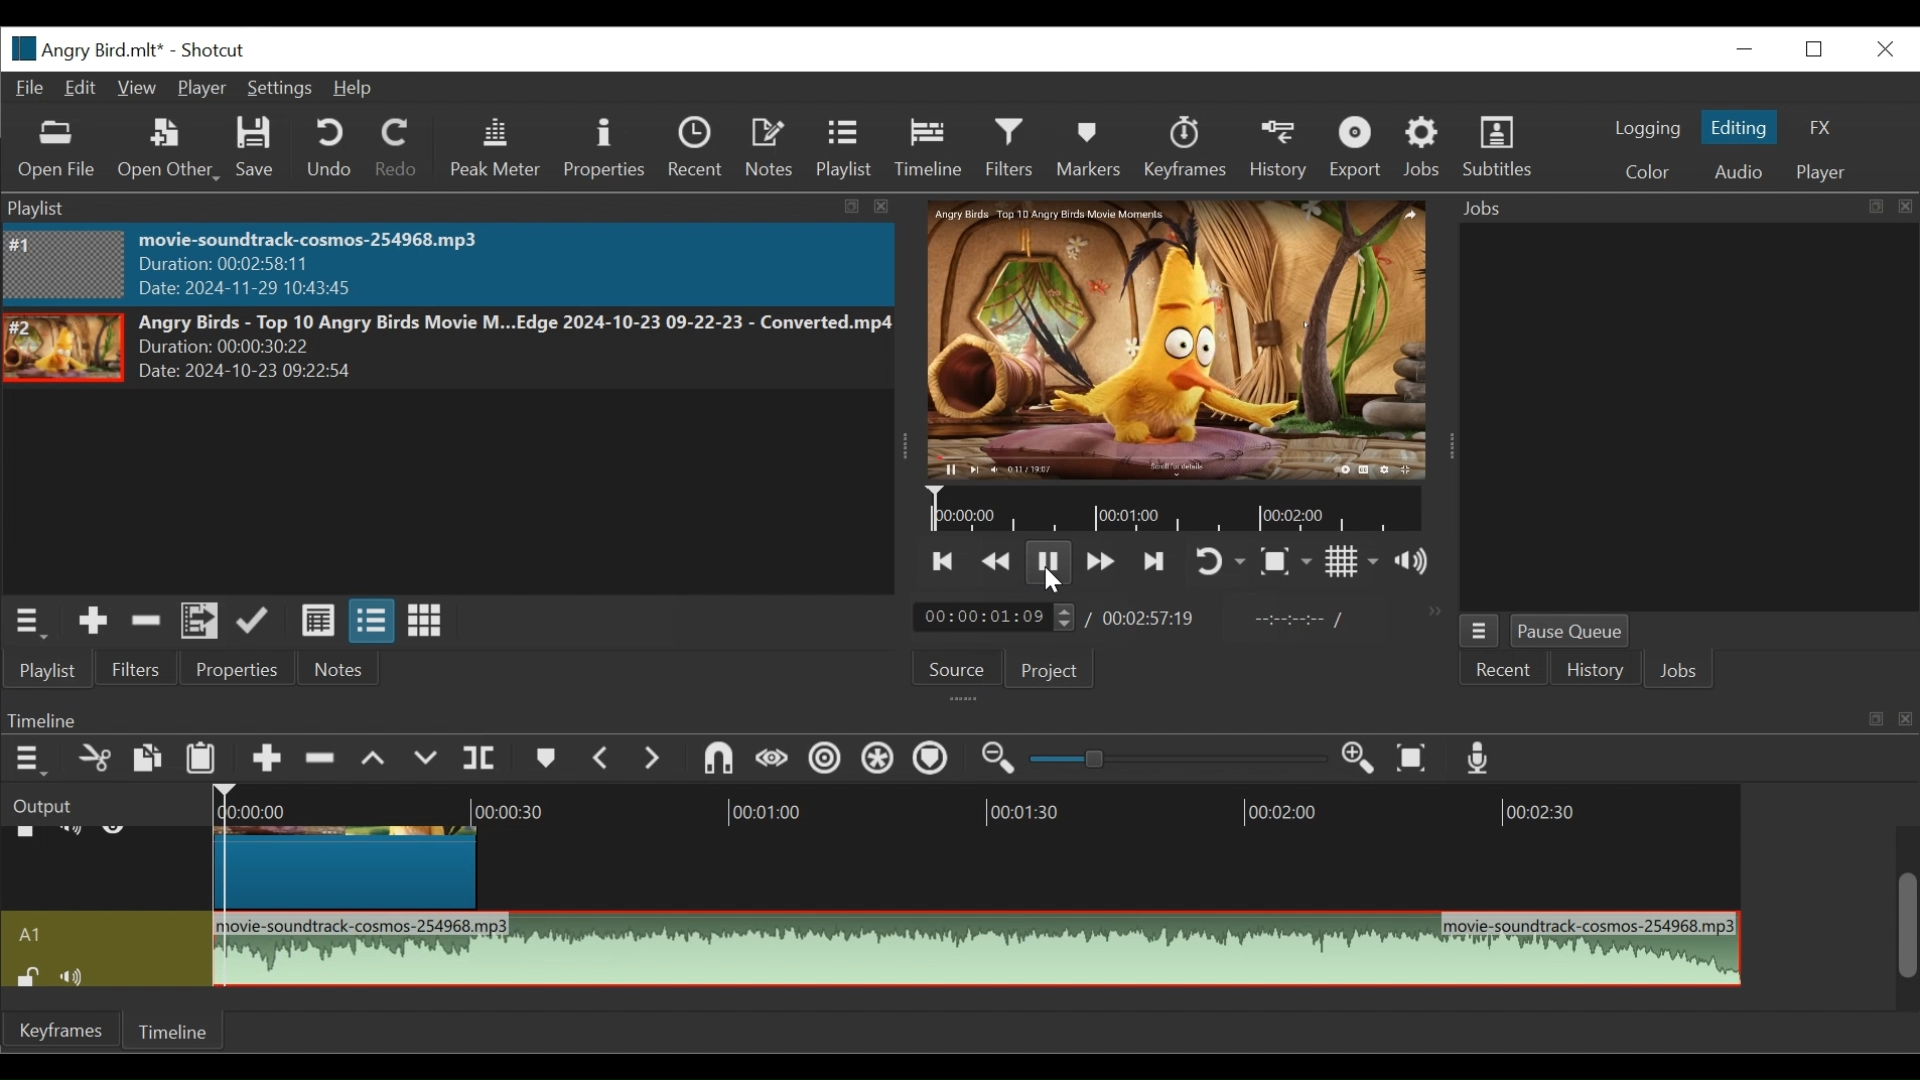 The width and height of the screenshot is (1920, 1080). Describe the element at coordinates (1004, 760) in the screenshot. I see `Zoom timeline out` at that location.